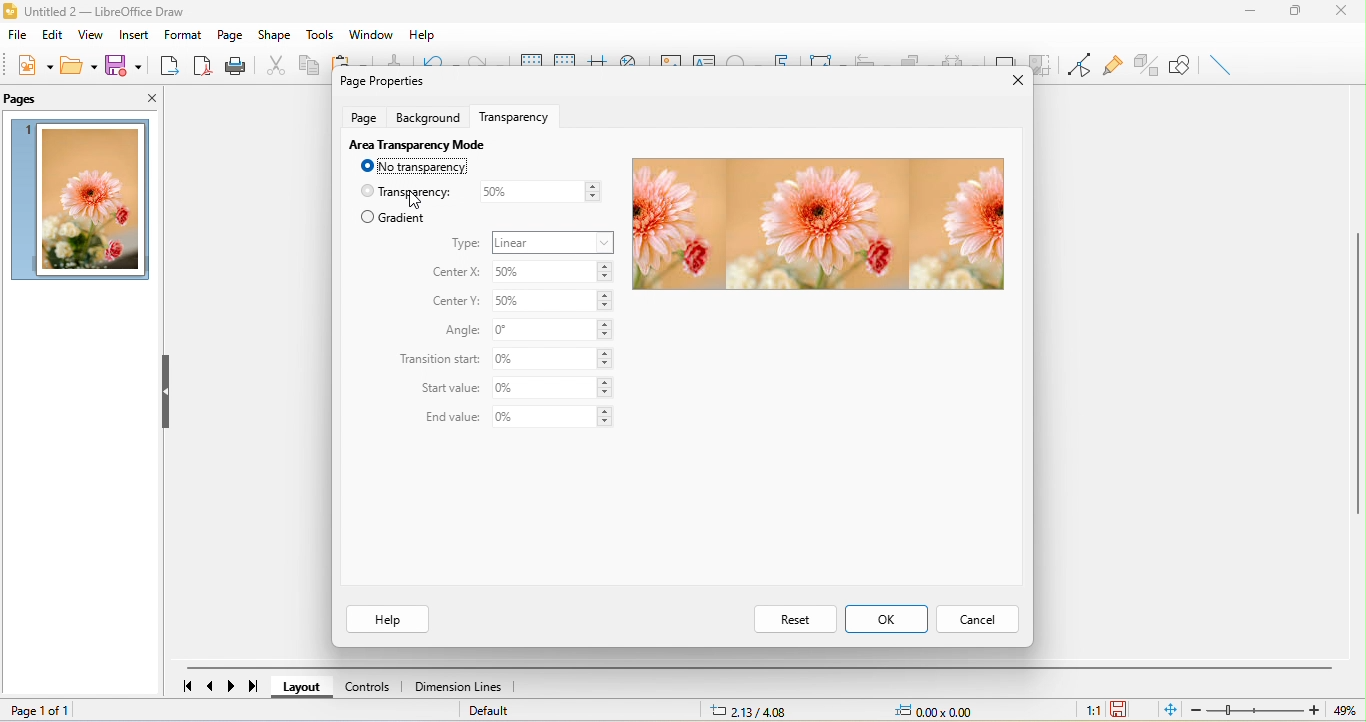 The height and width of the screenshot is (722, 1366). Describe the element at coordinates (943, 711) in the screenshot. I see `0.00x0.00` at that location.